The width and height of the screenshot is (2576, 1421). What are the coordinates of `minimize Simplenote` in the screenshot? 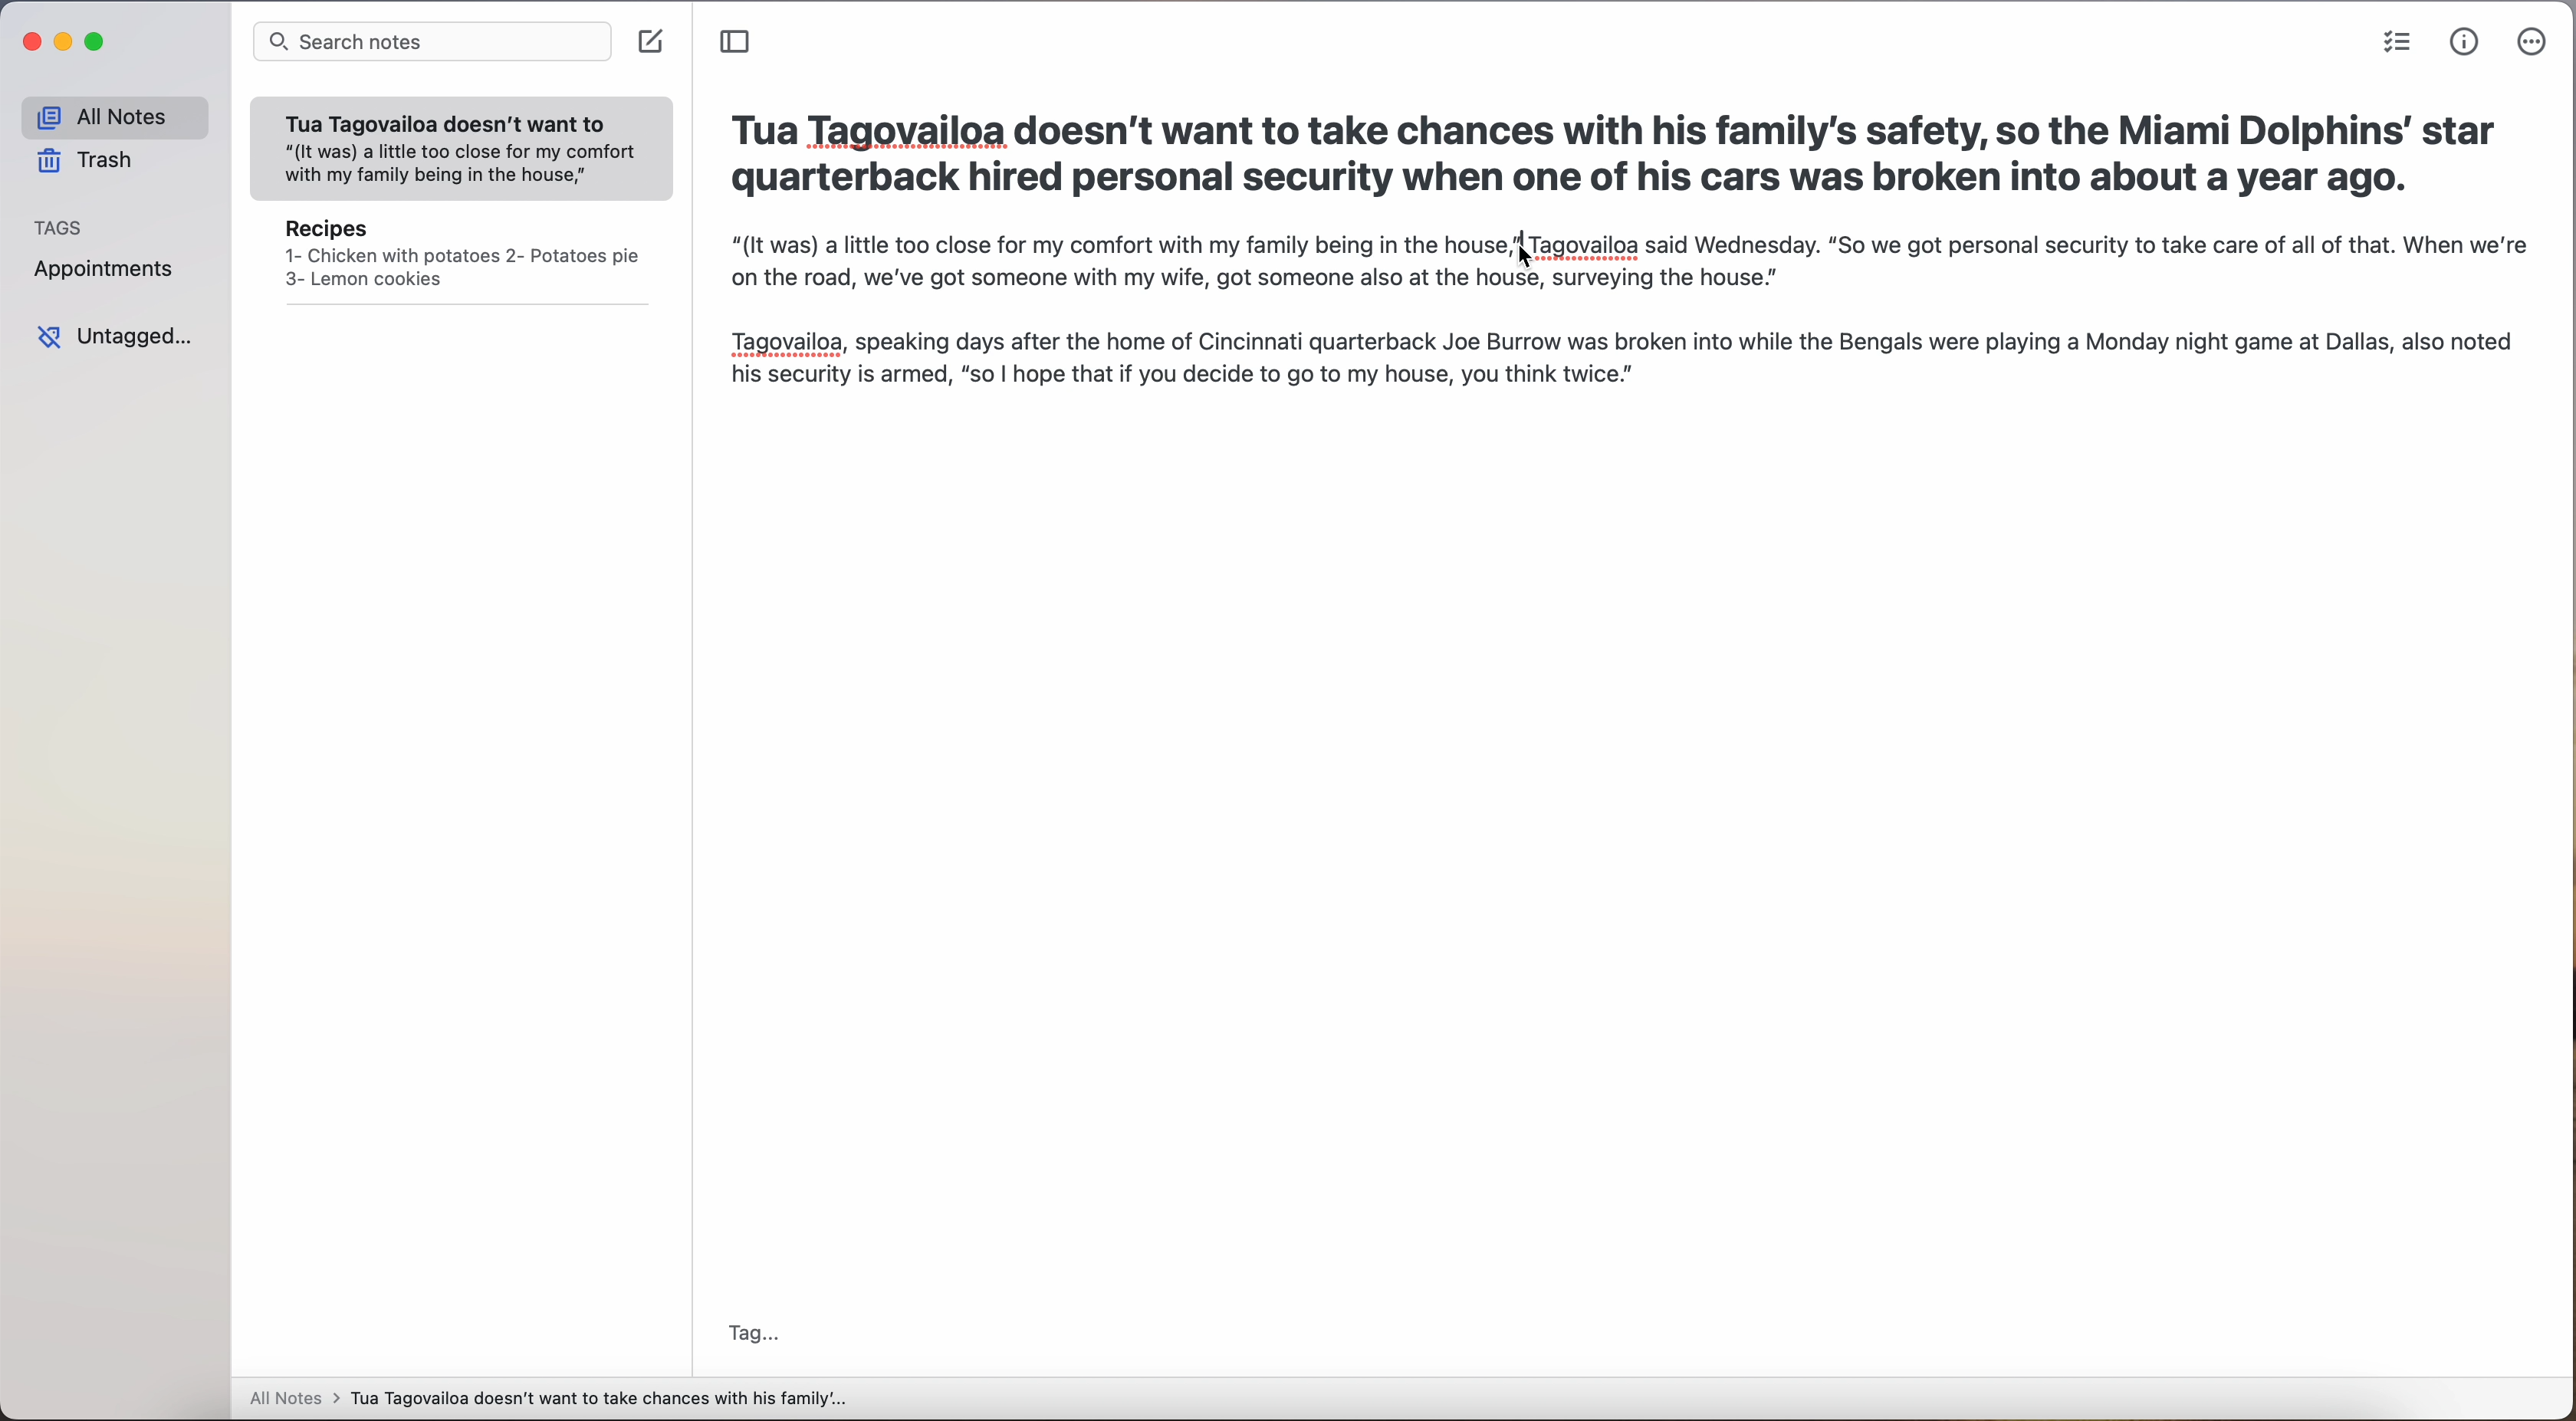 It's located at (66, 42).